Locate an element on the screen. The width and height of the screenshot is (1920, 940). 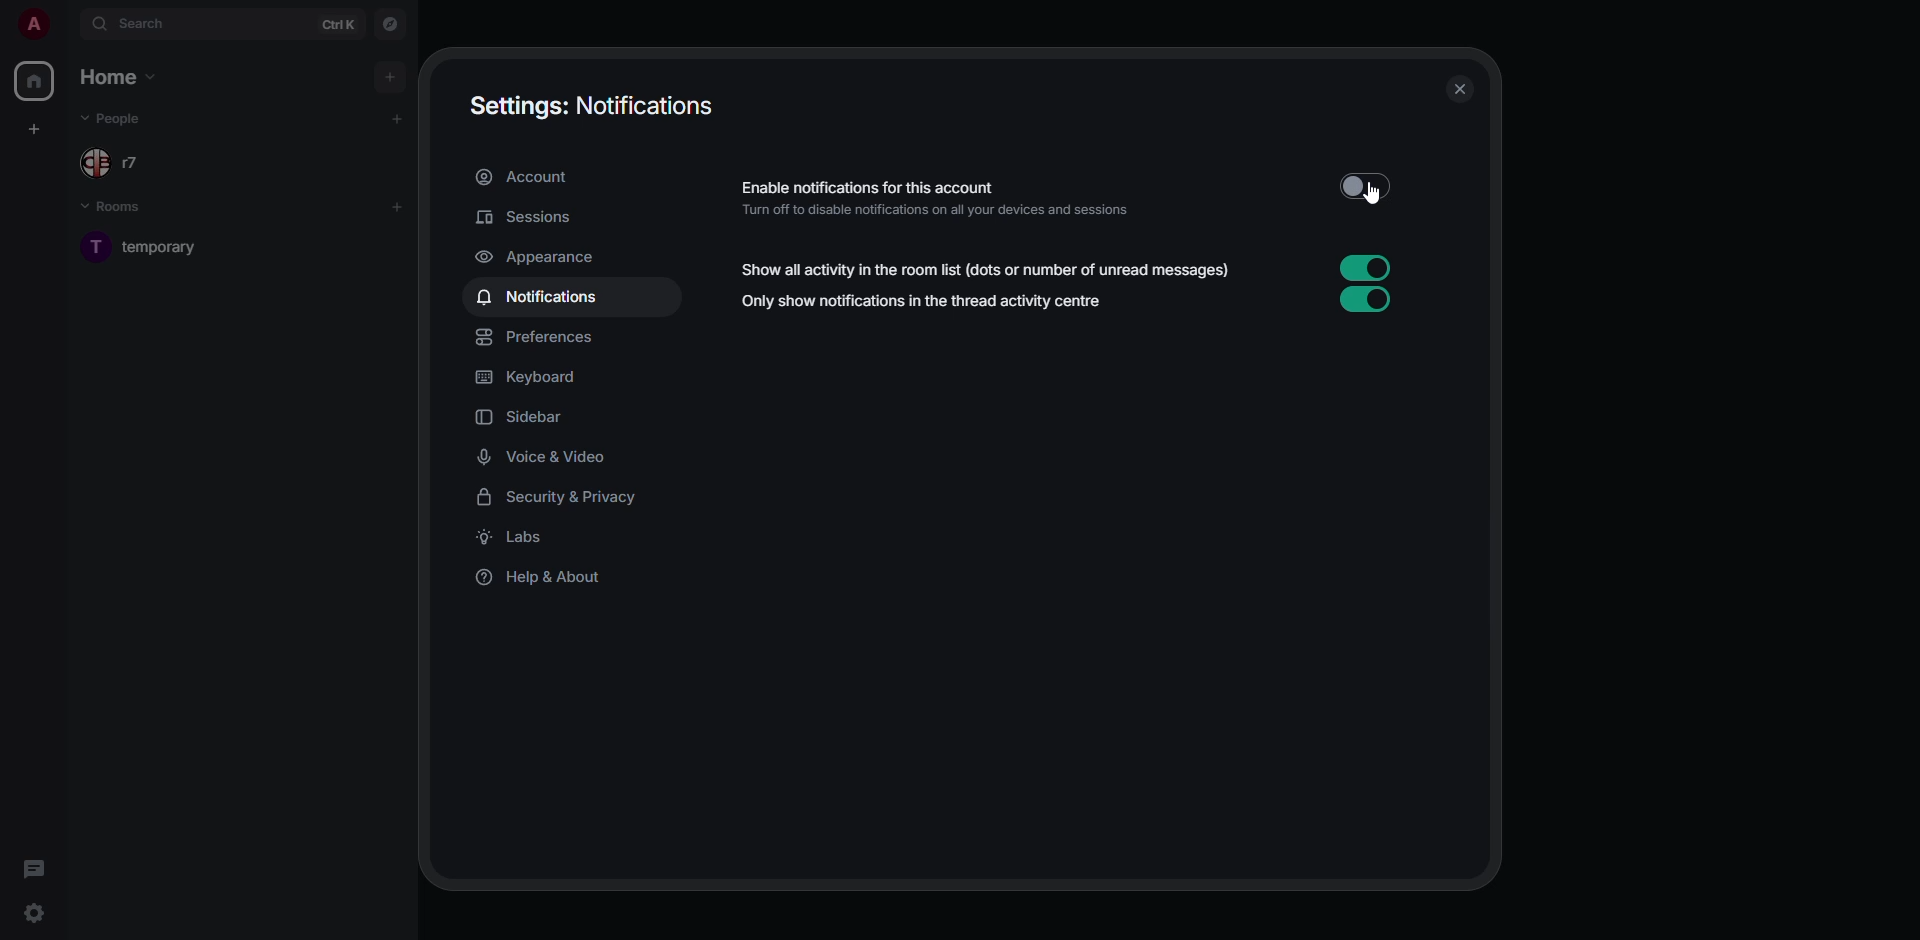
security & privacy is located at coordinates (567, 497).